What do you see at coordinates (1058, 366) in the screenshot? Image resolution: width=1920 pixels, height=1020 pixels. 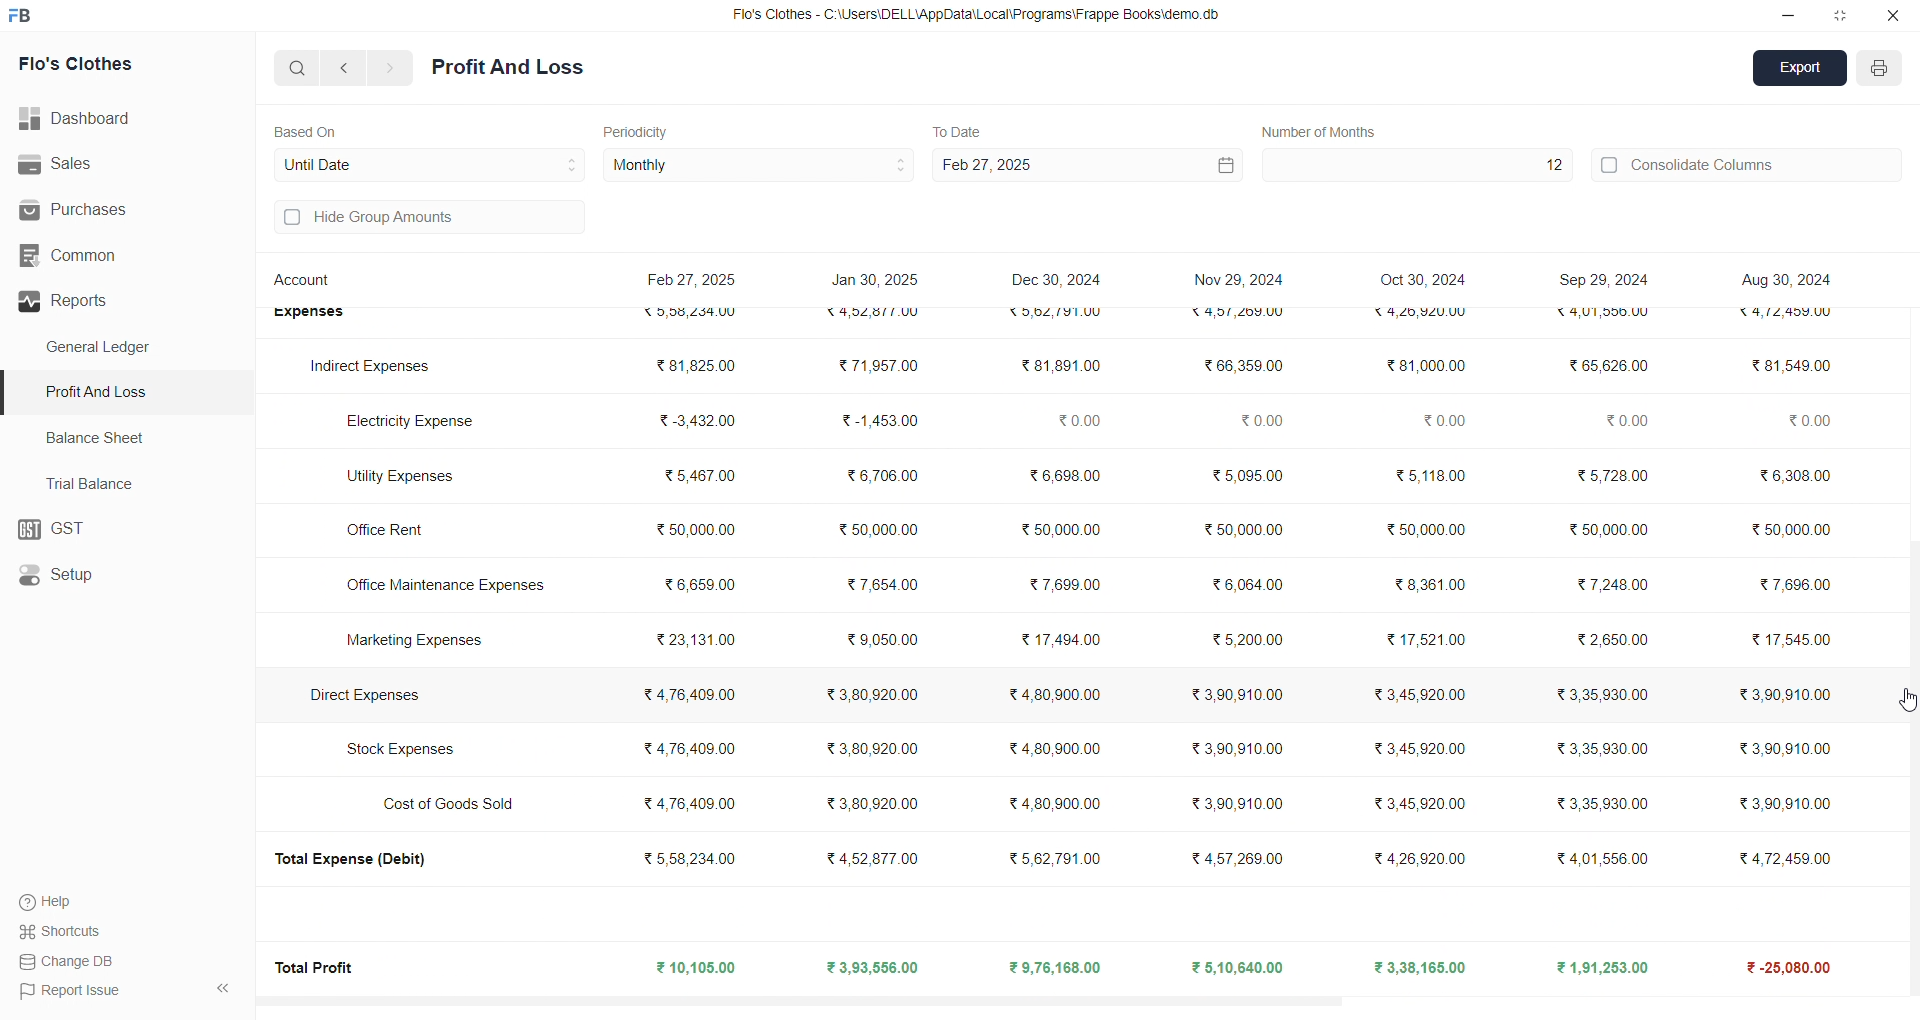 I see `₹81,891.00` at bounding box center [1058, 366].